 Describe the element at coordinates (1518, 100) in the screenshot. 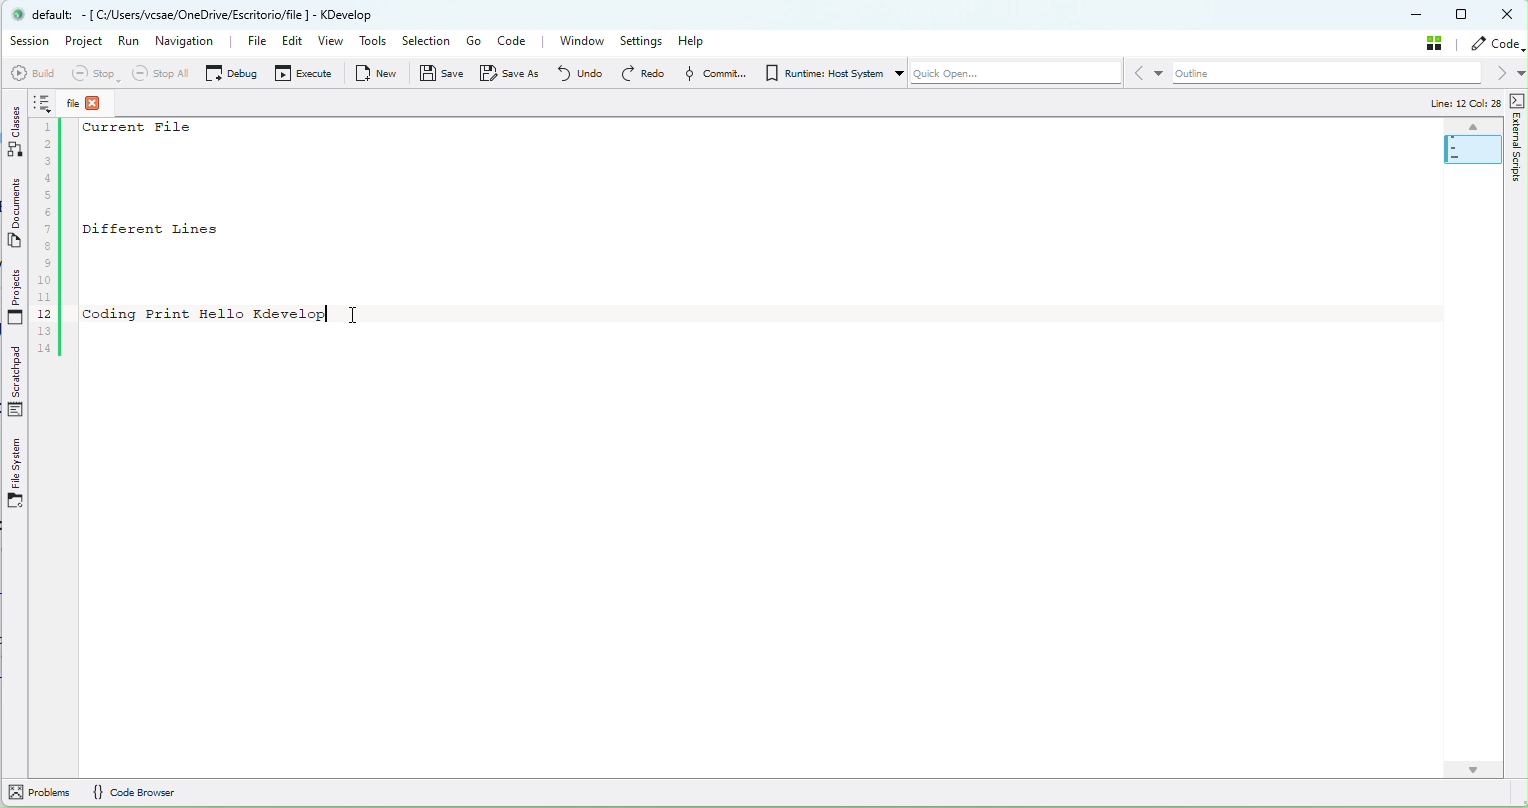

I see `External Scripts Toggle` at that location.